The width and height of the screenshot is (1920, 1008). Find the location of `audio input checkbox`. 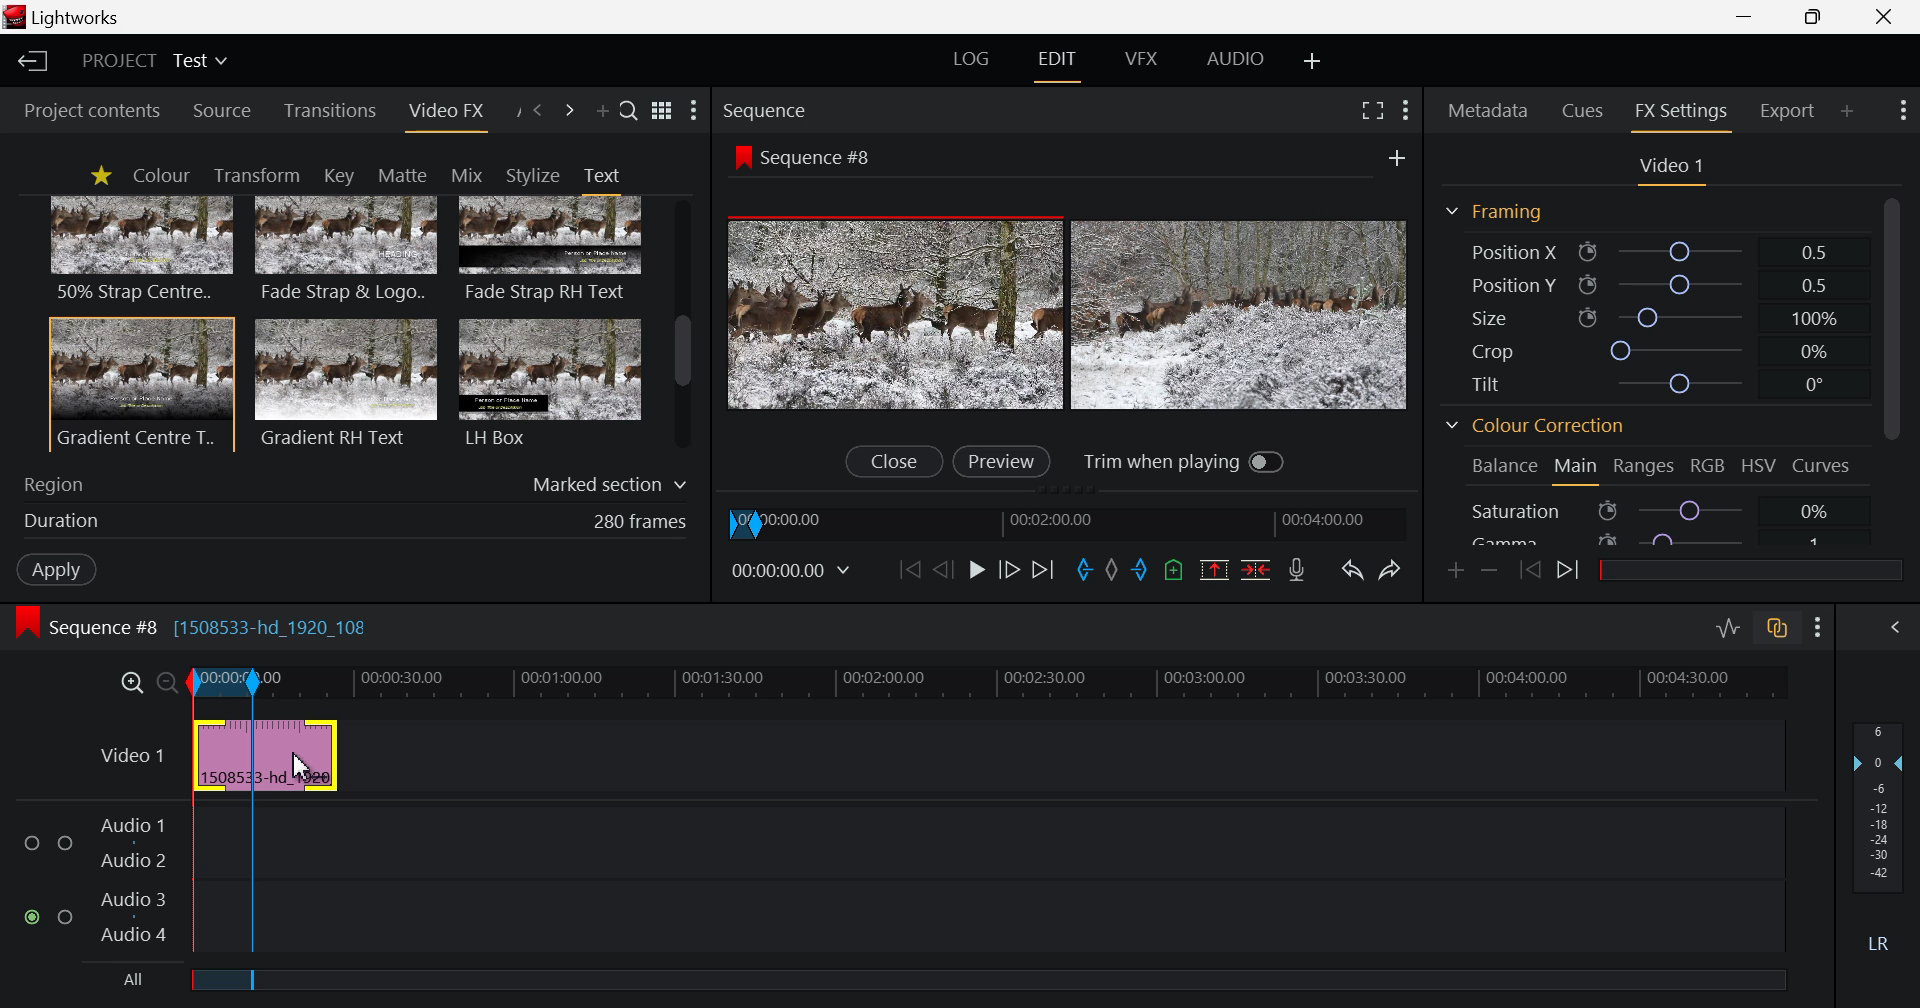

audio input checkbox is located at coordinates (43, 885).